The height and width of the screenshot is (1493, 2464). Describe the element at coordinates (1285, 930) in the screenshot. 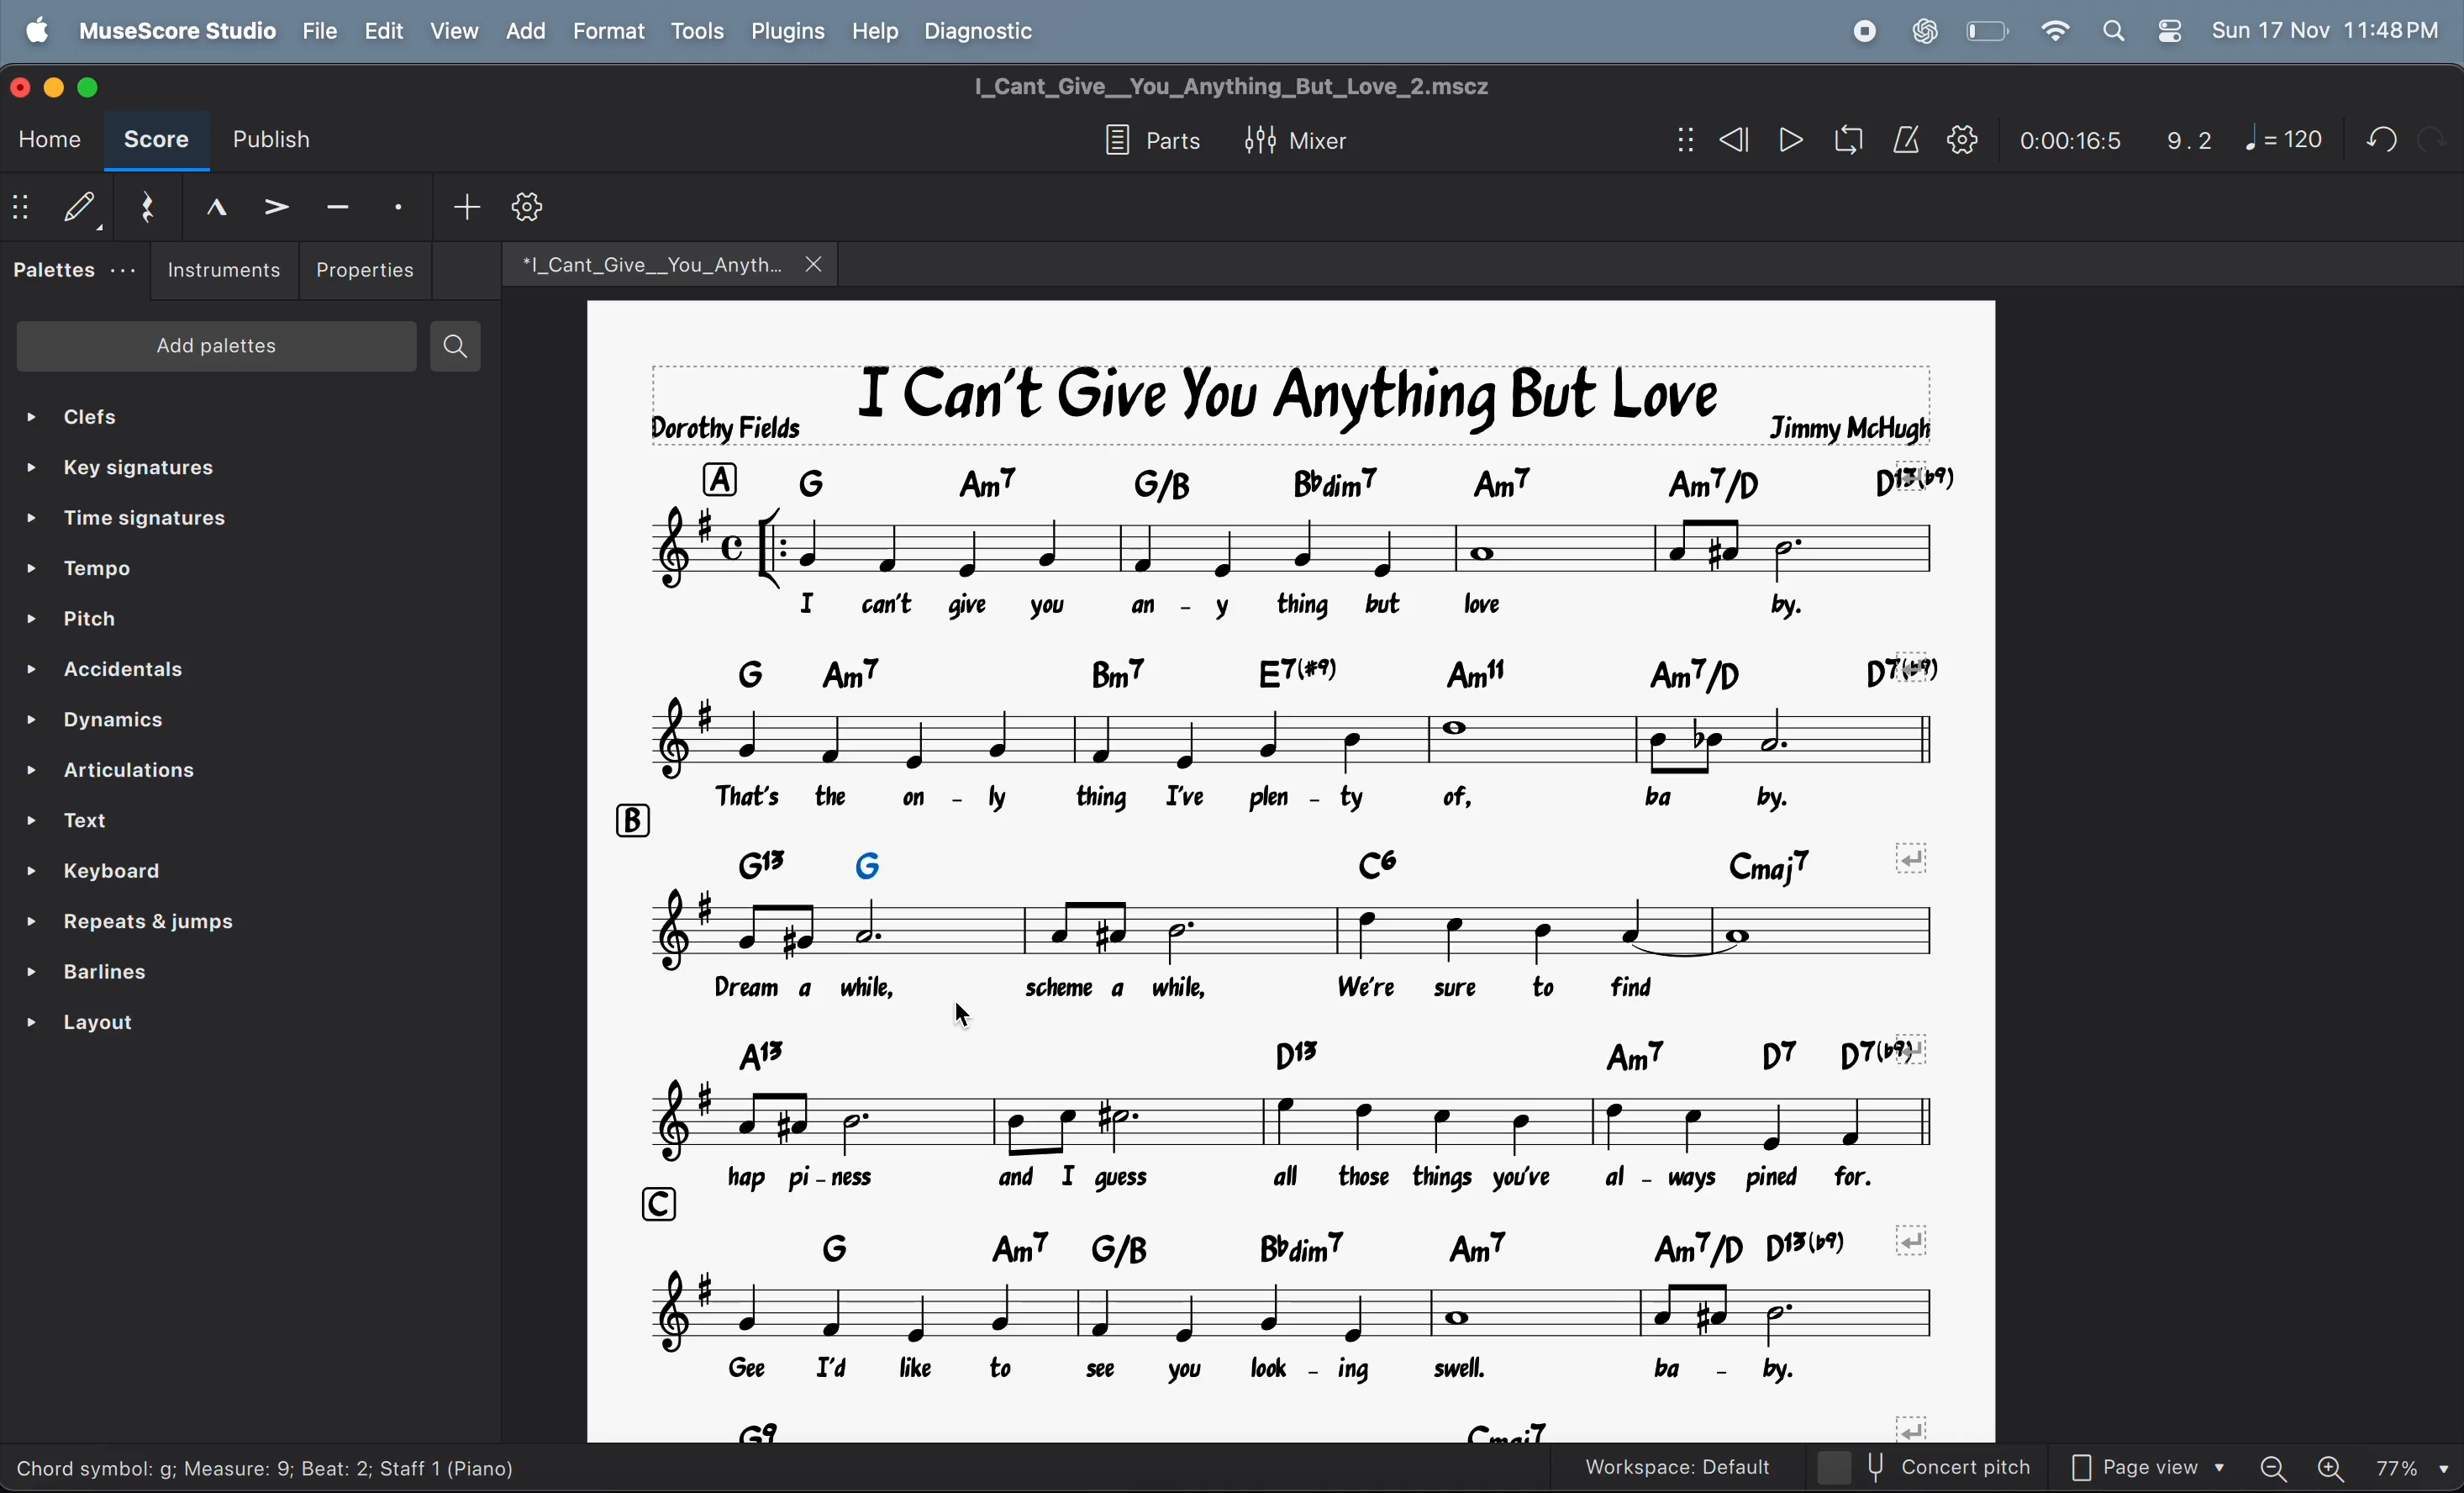

I see `notes` at that location.